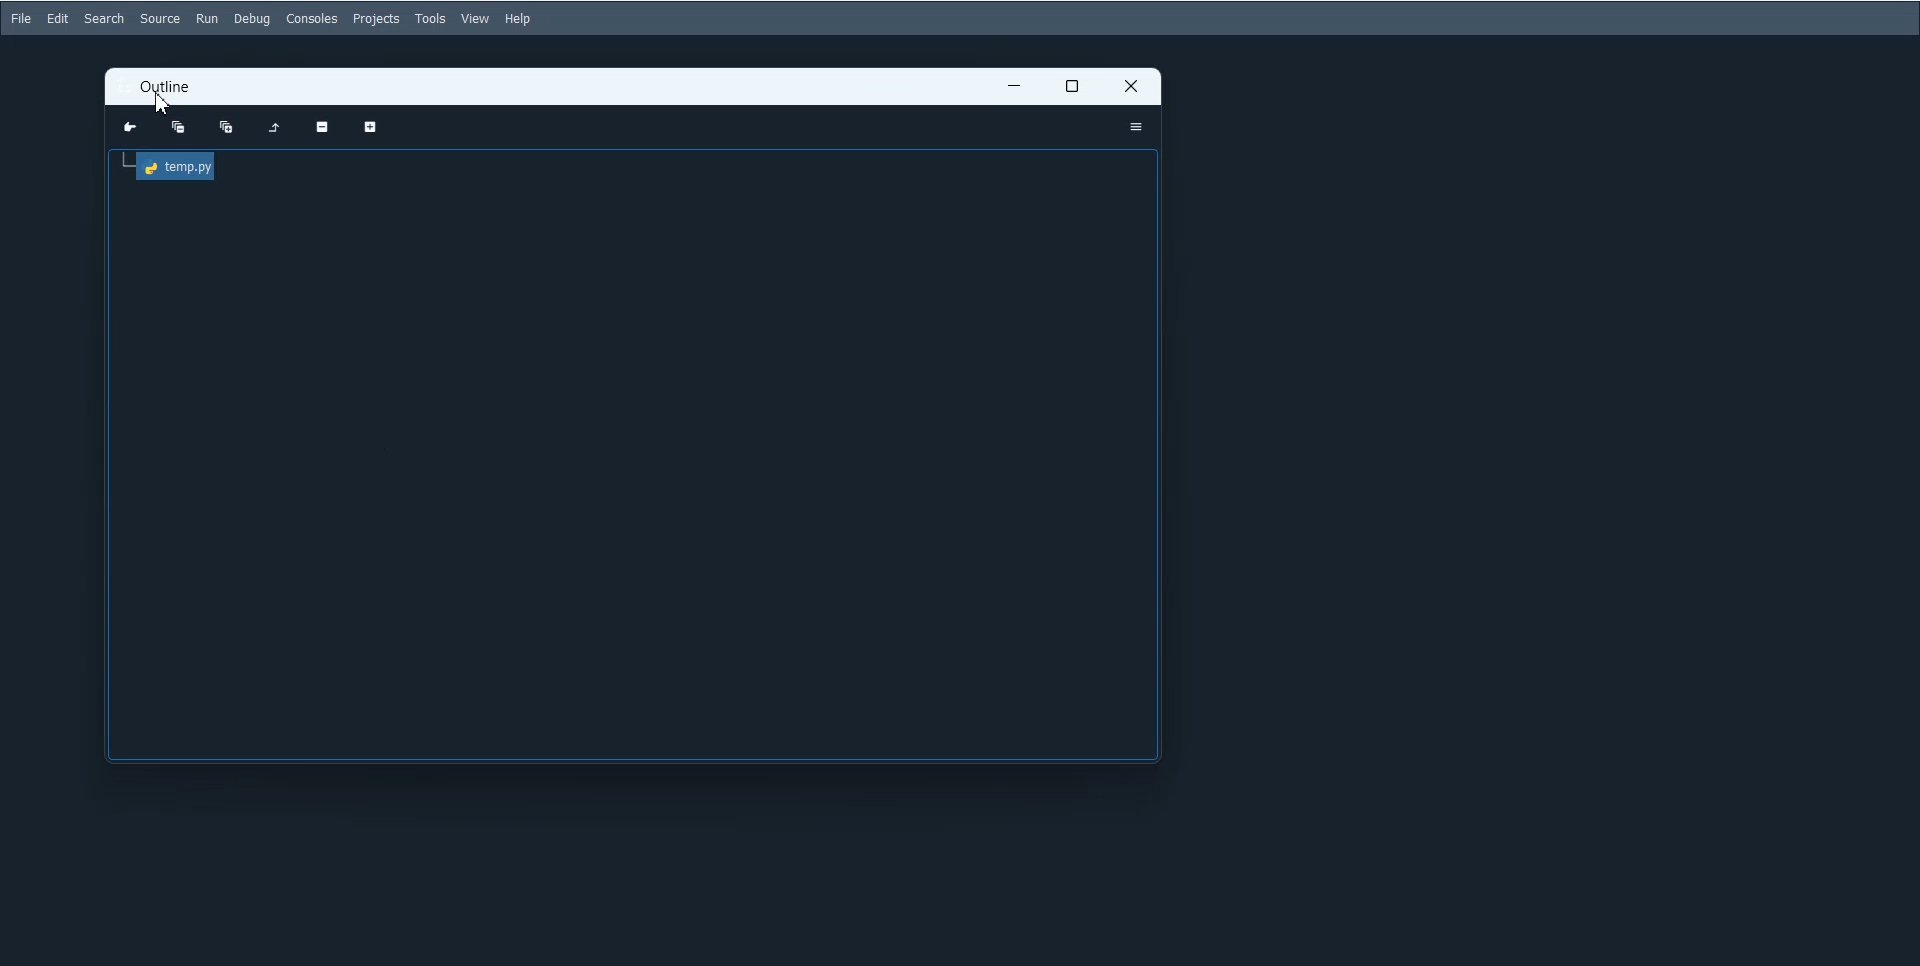  What do you see at coordinates (162, 106) in the screenshot?
I see `cursor` at bounding box center [162, 106].